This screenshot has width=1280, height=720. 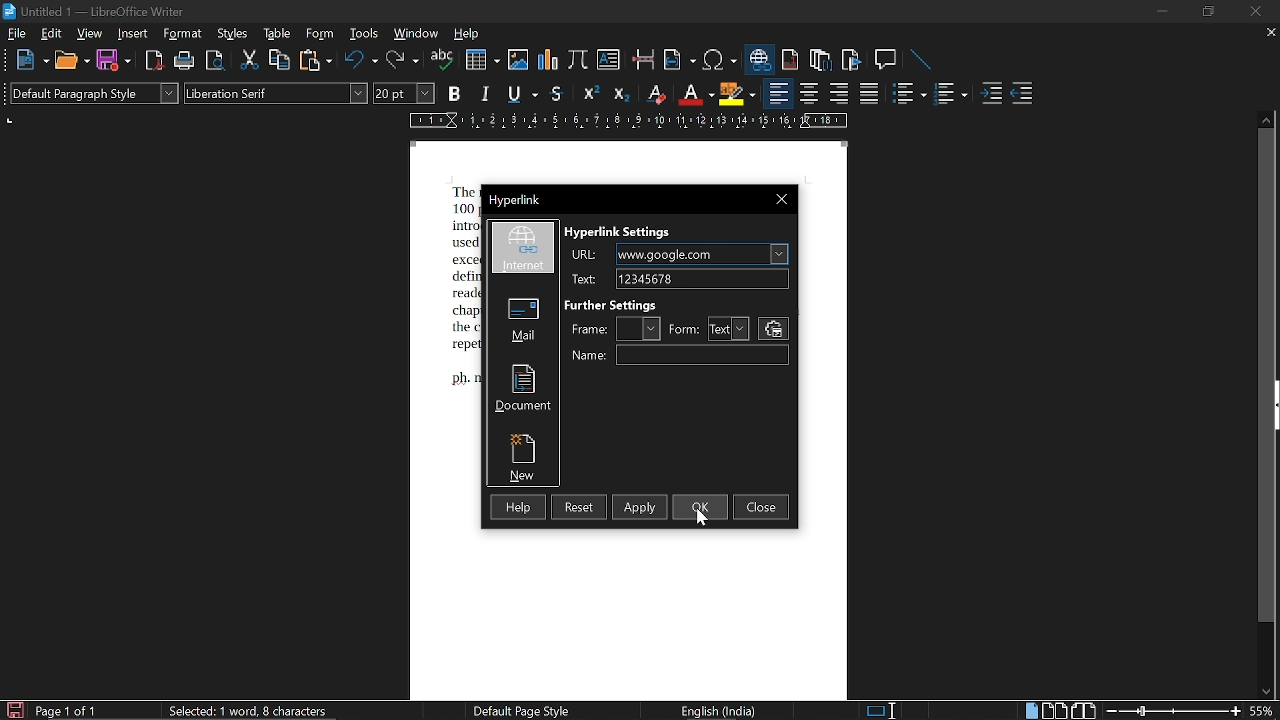 What do you see at coordinates (280, 61) in the screenshot?
I see `copy` at bounding box center [280, 61].